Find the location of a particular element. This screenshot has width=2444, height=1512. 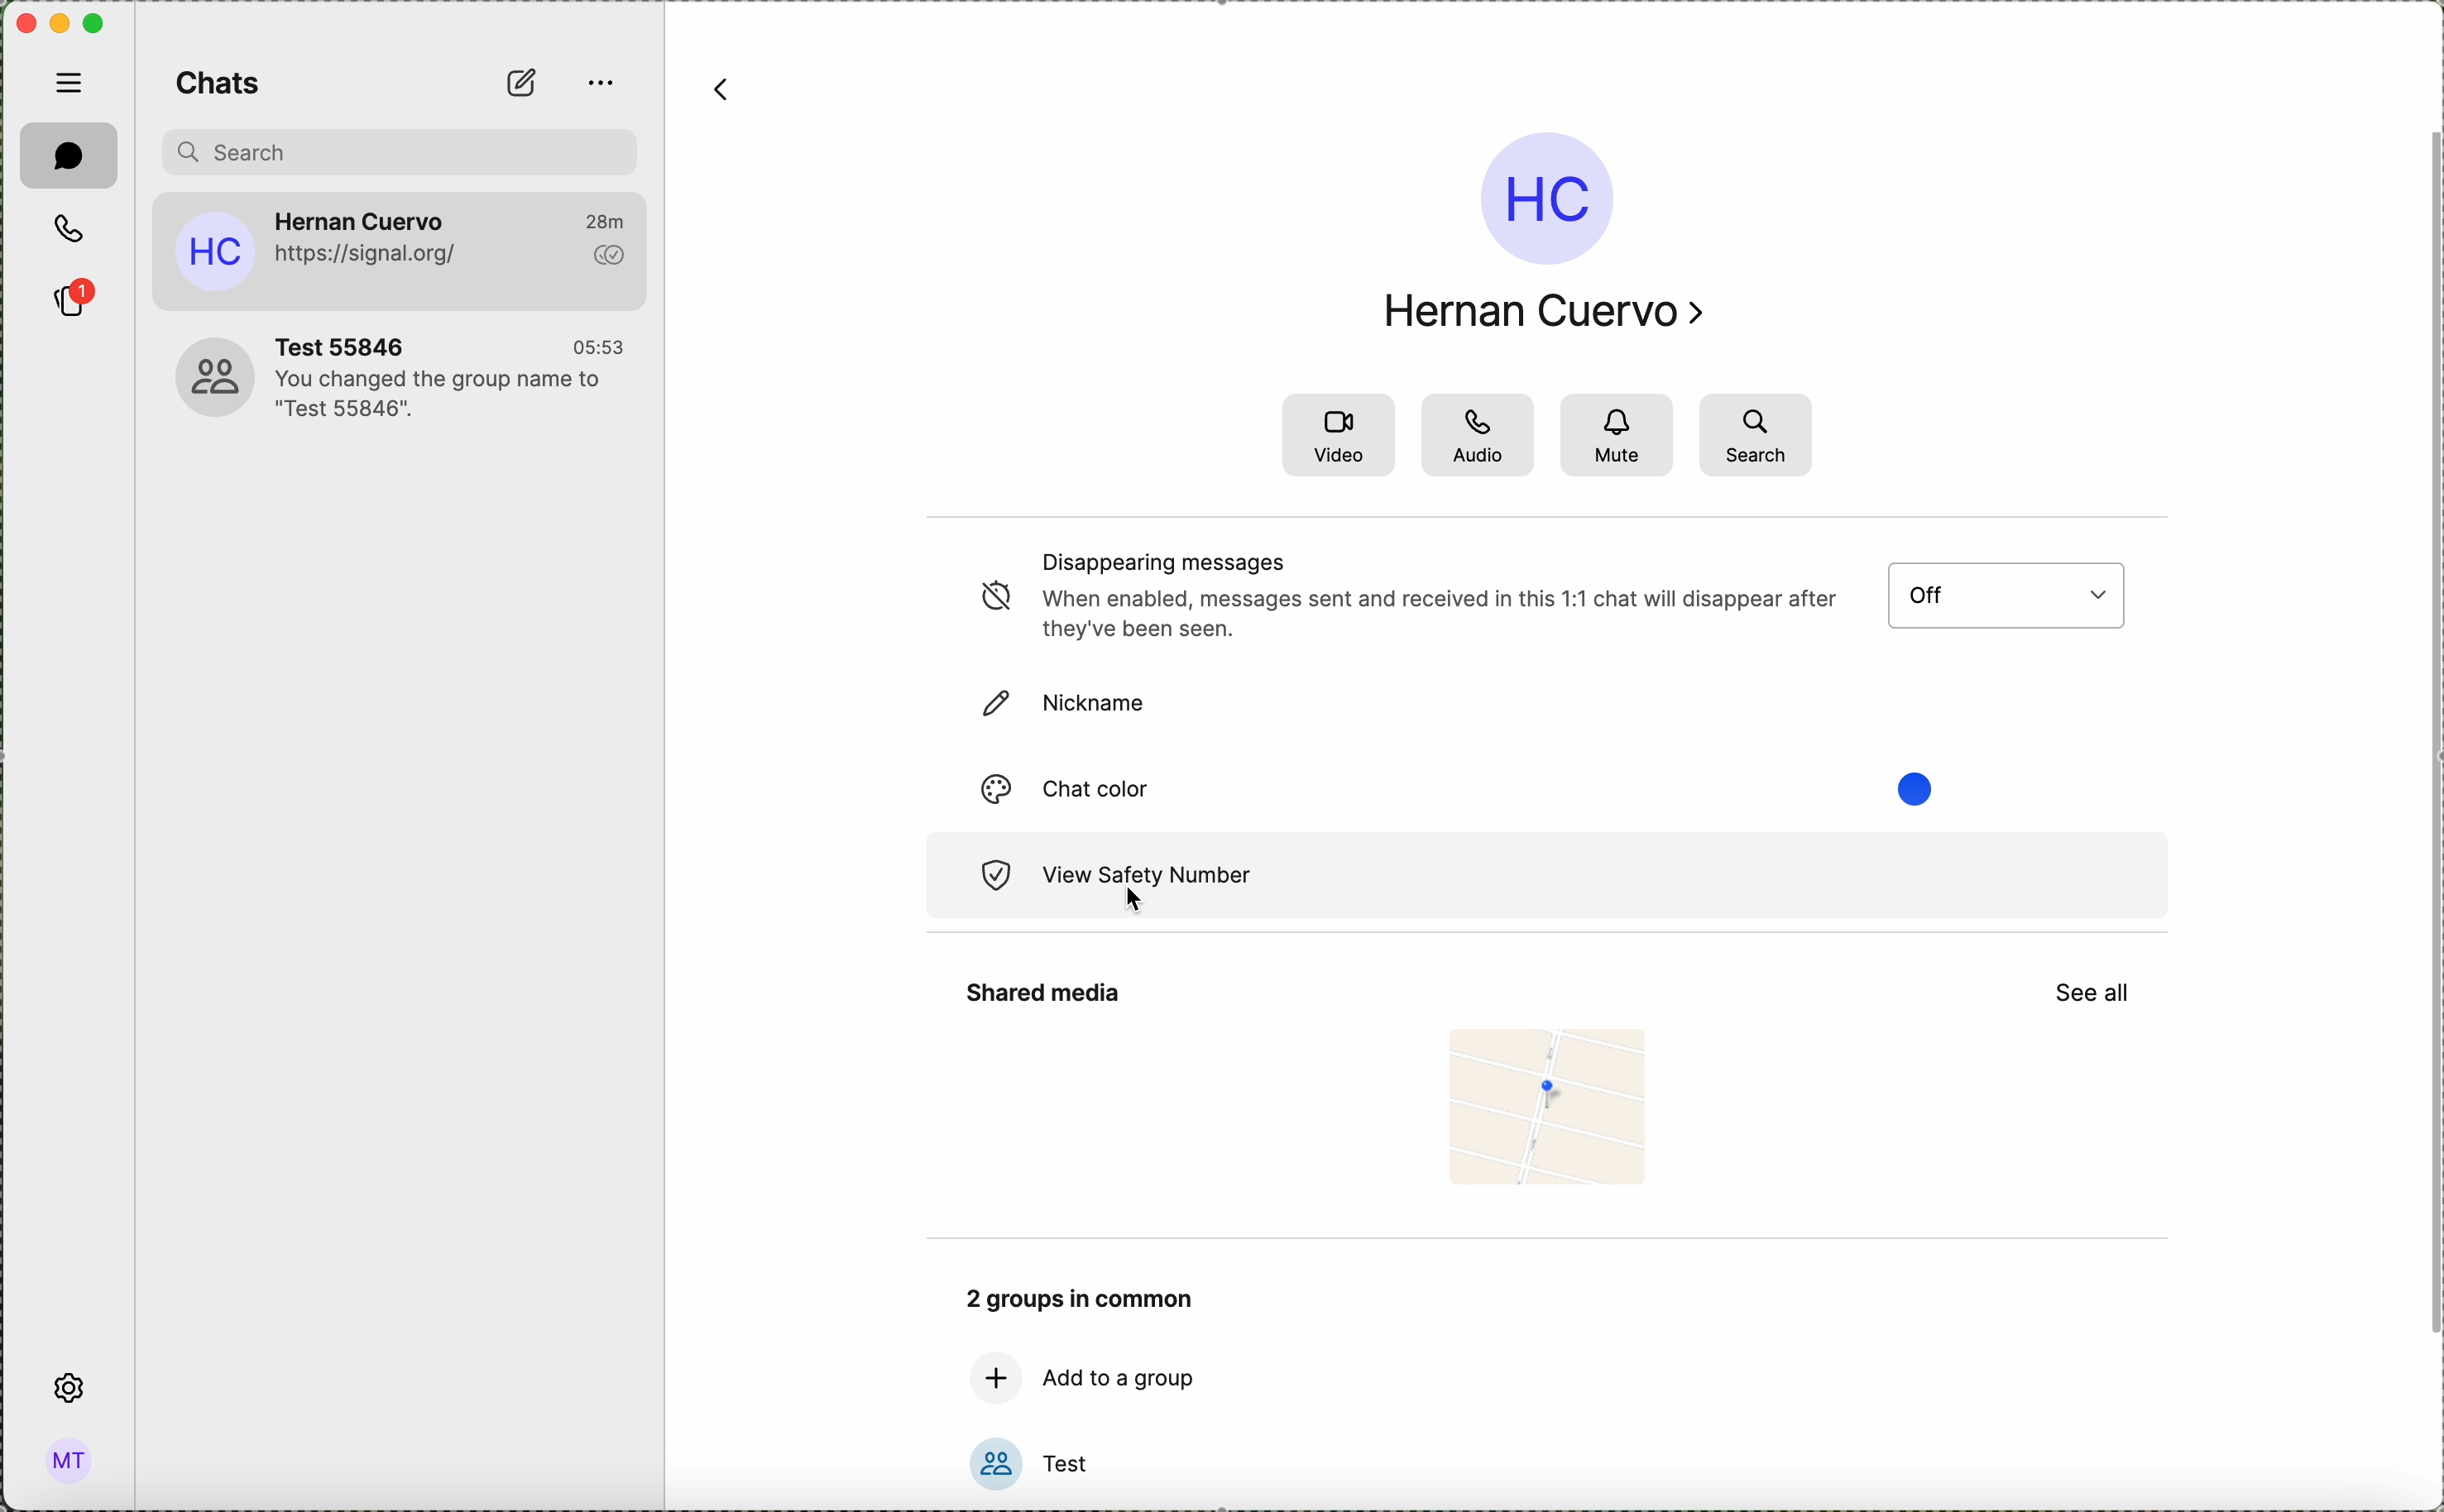

call is located at coordinates (73, 231).